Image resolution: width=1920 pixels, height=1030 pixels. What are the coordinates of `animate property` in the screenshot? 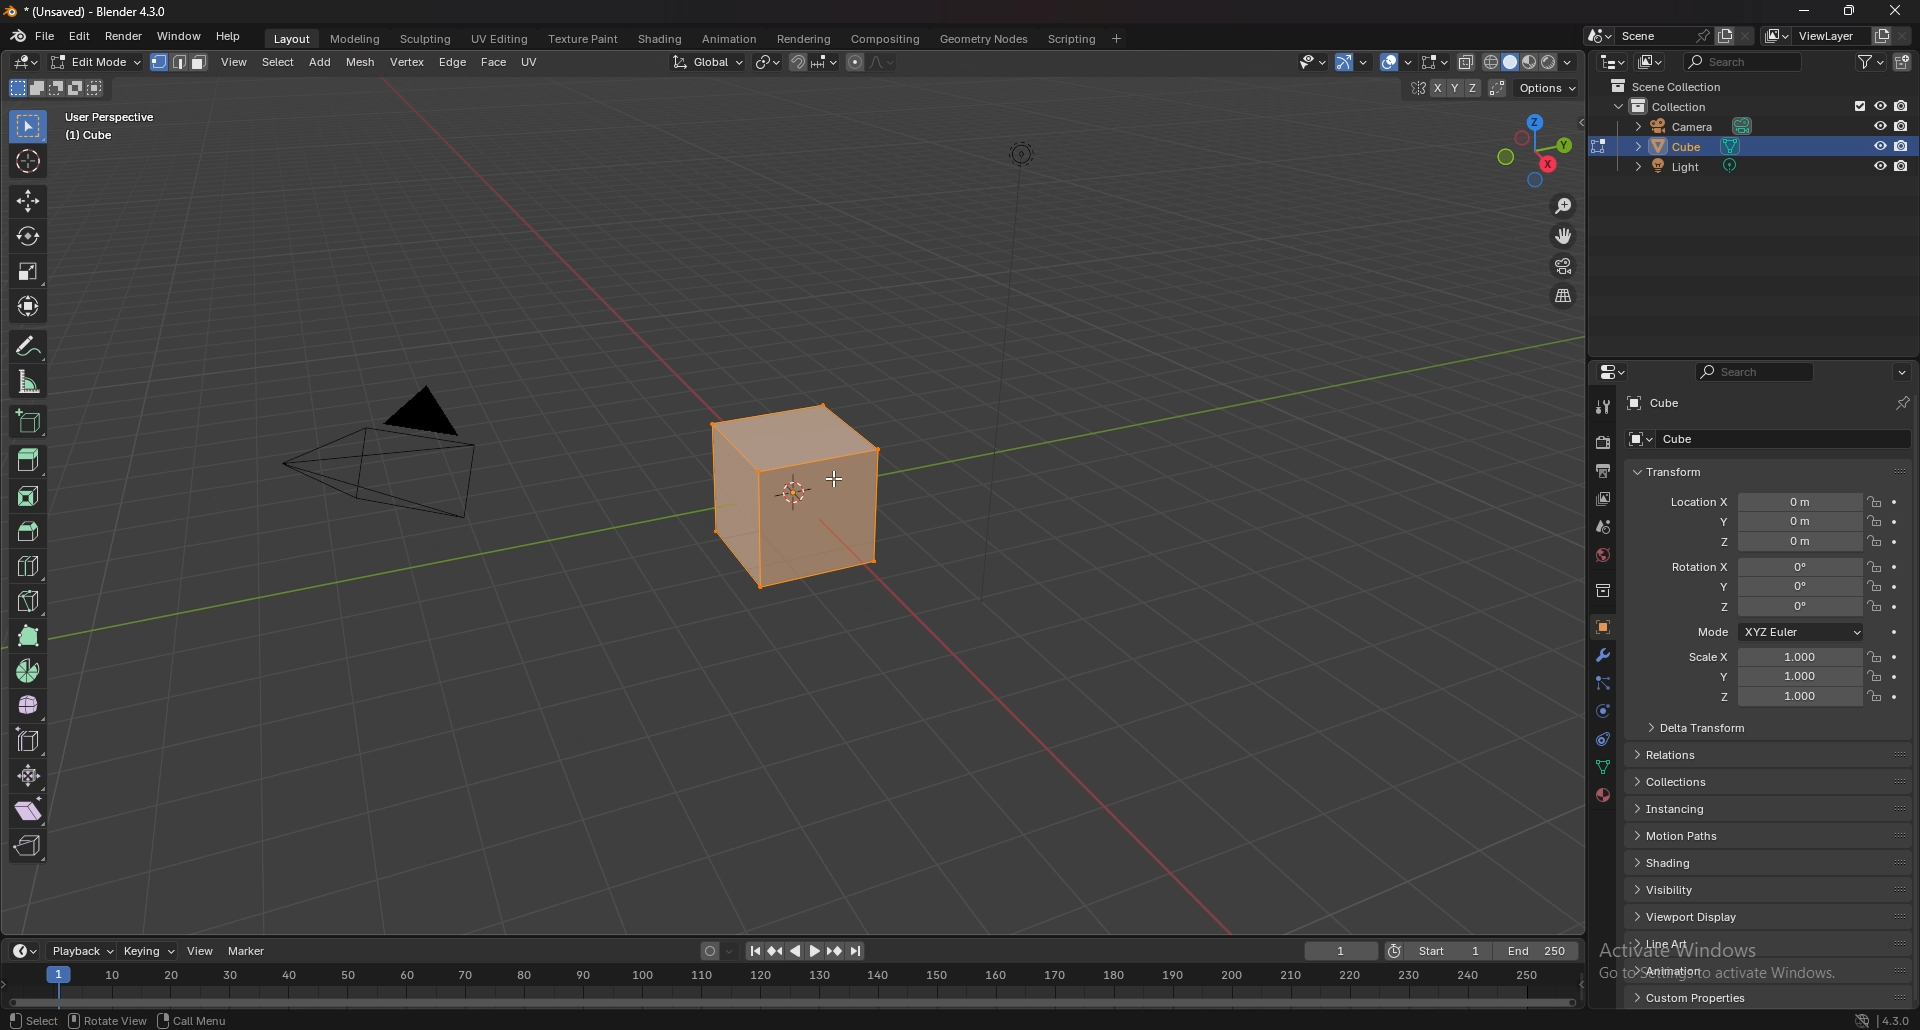 It's located at (1896, 502).